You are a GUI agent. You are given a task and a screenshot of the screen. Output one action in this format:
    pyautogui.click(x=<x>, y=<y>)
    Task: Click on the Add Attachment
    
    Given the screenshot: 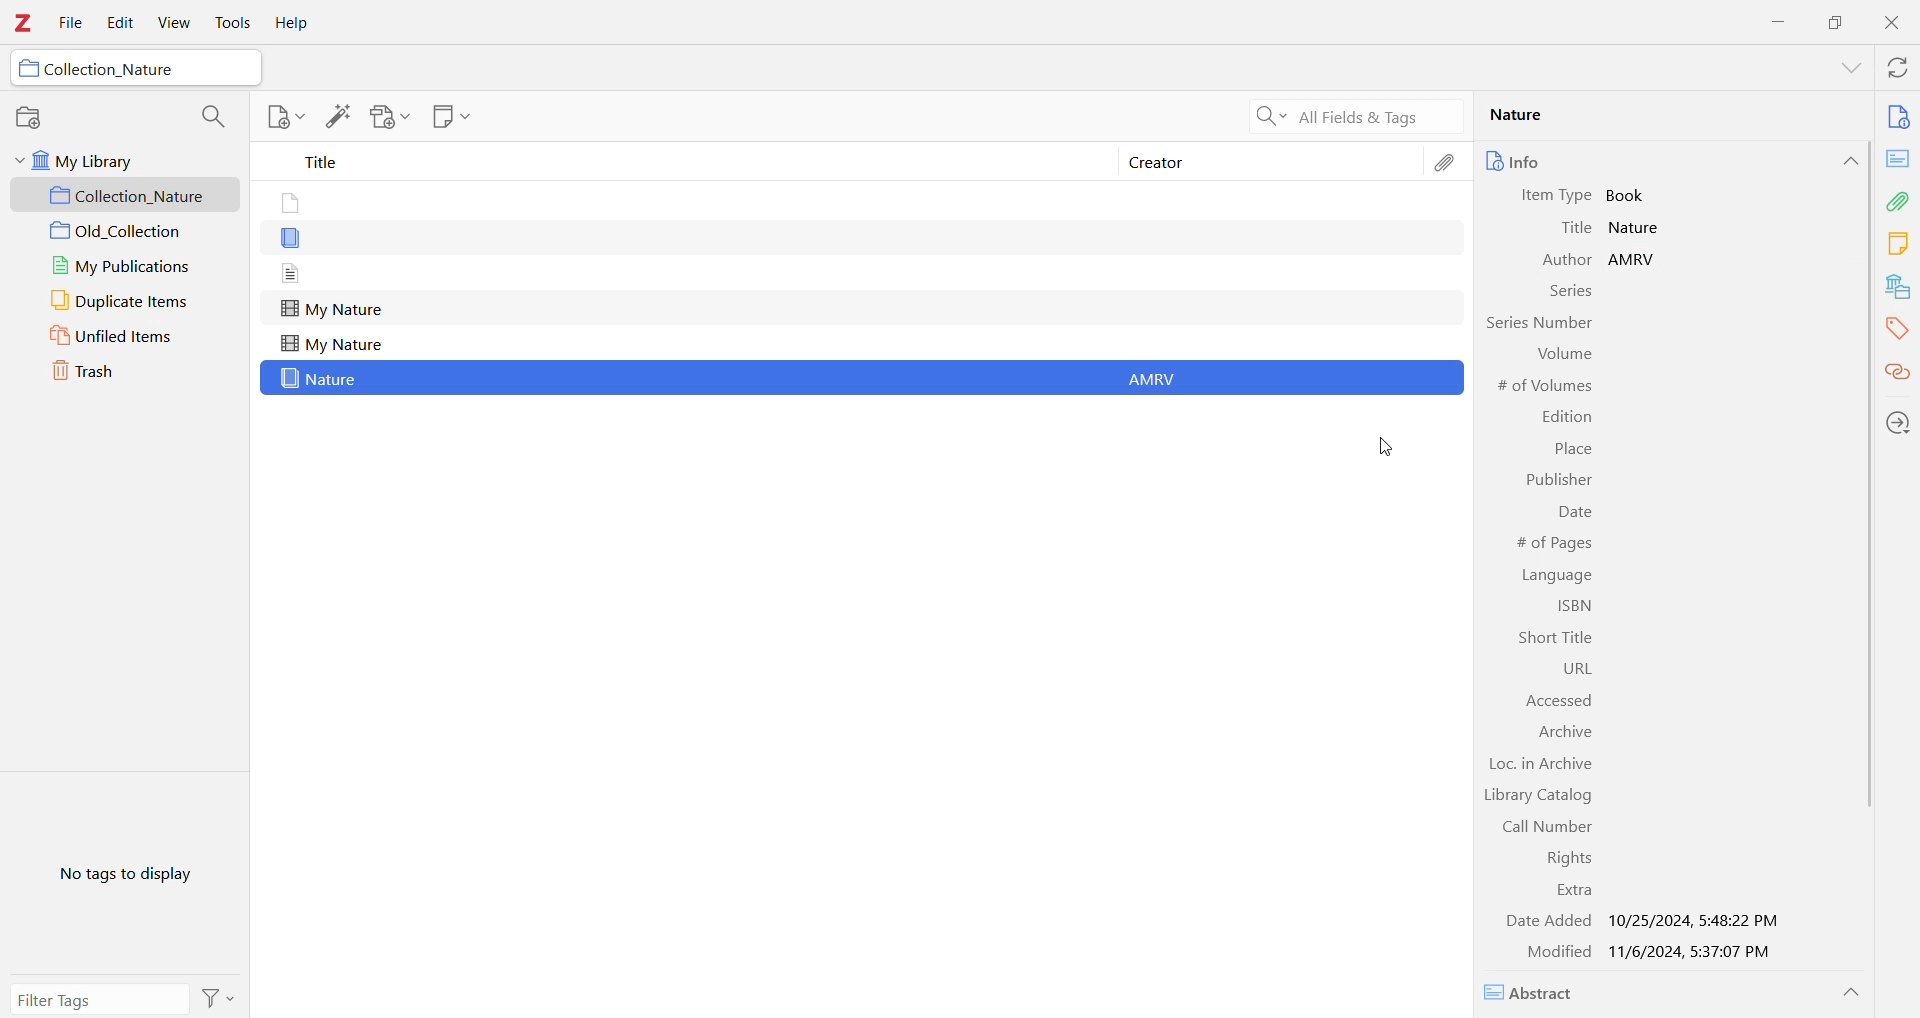 What is the action you would take?
    pyautogui.click(x=390, y=117)
    